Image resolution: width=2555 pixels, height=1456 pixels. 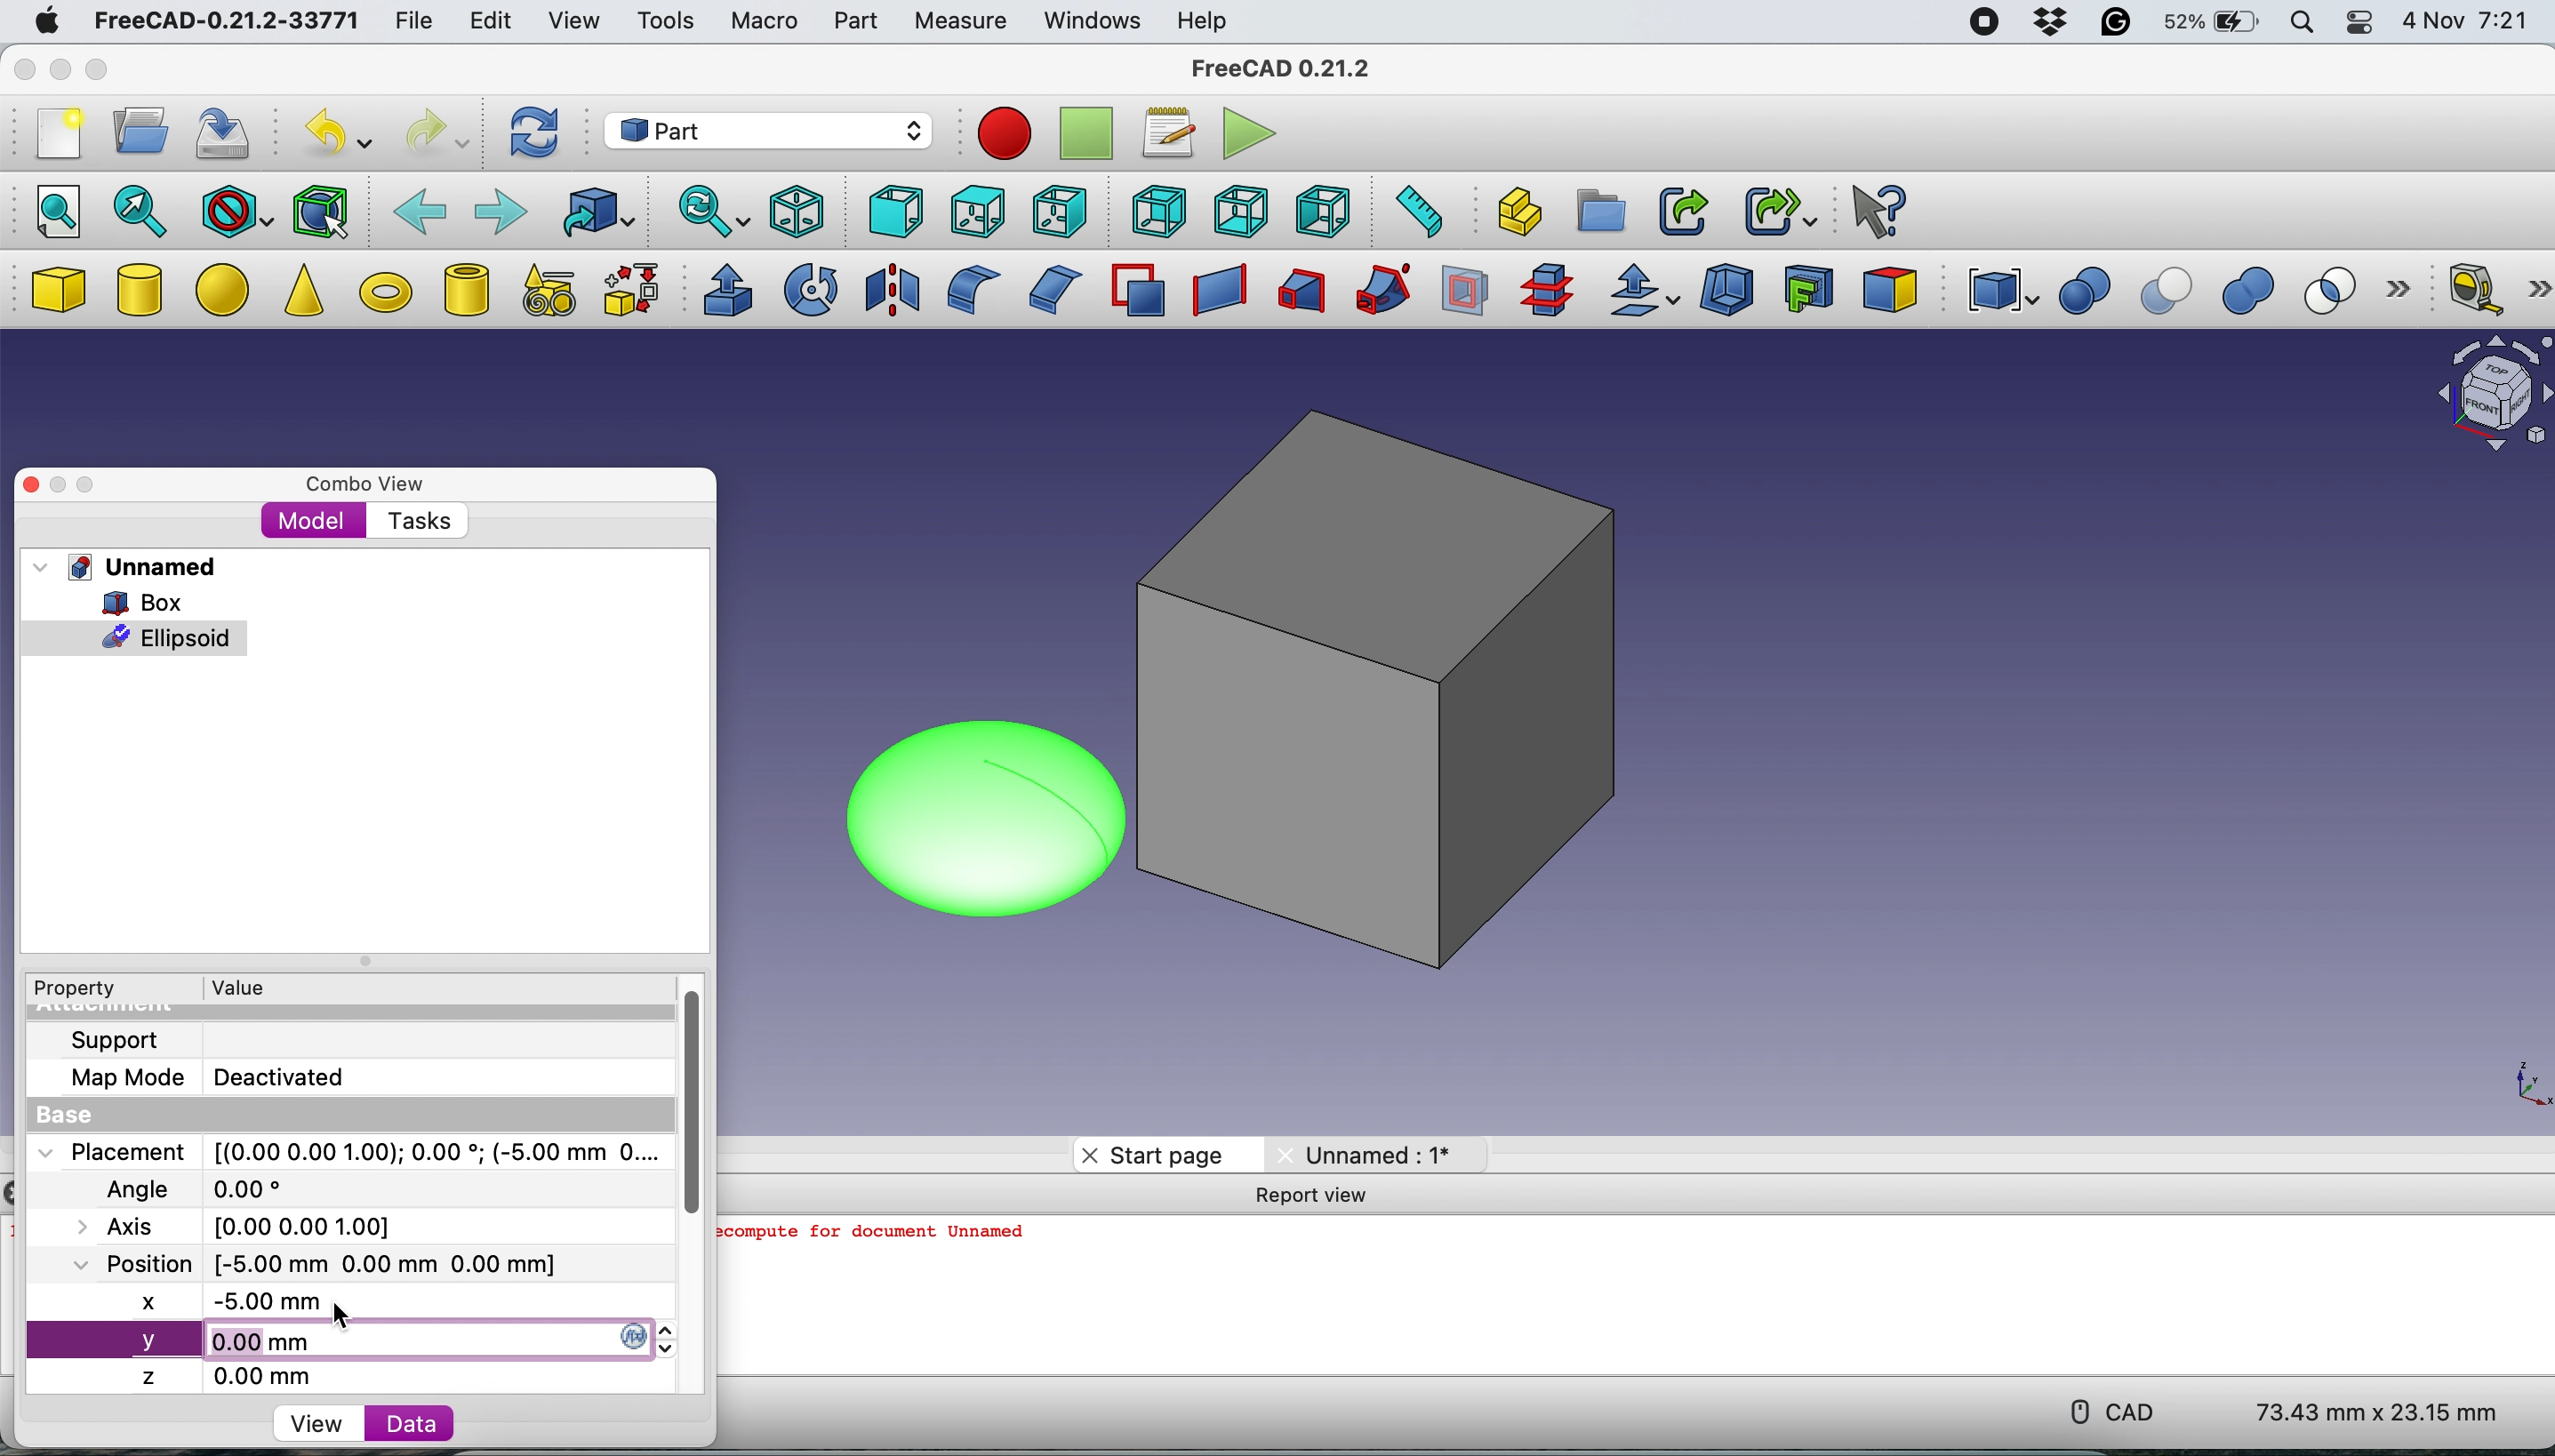 What do you see at coordinates (1413, 211) in the screenshot?
I see `measure distance` at bounding box center [1413, 211].